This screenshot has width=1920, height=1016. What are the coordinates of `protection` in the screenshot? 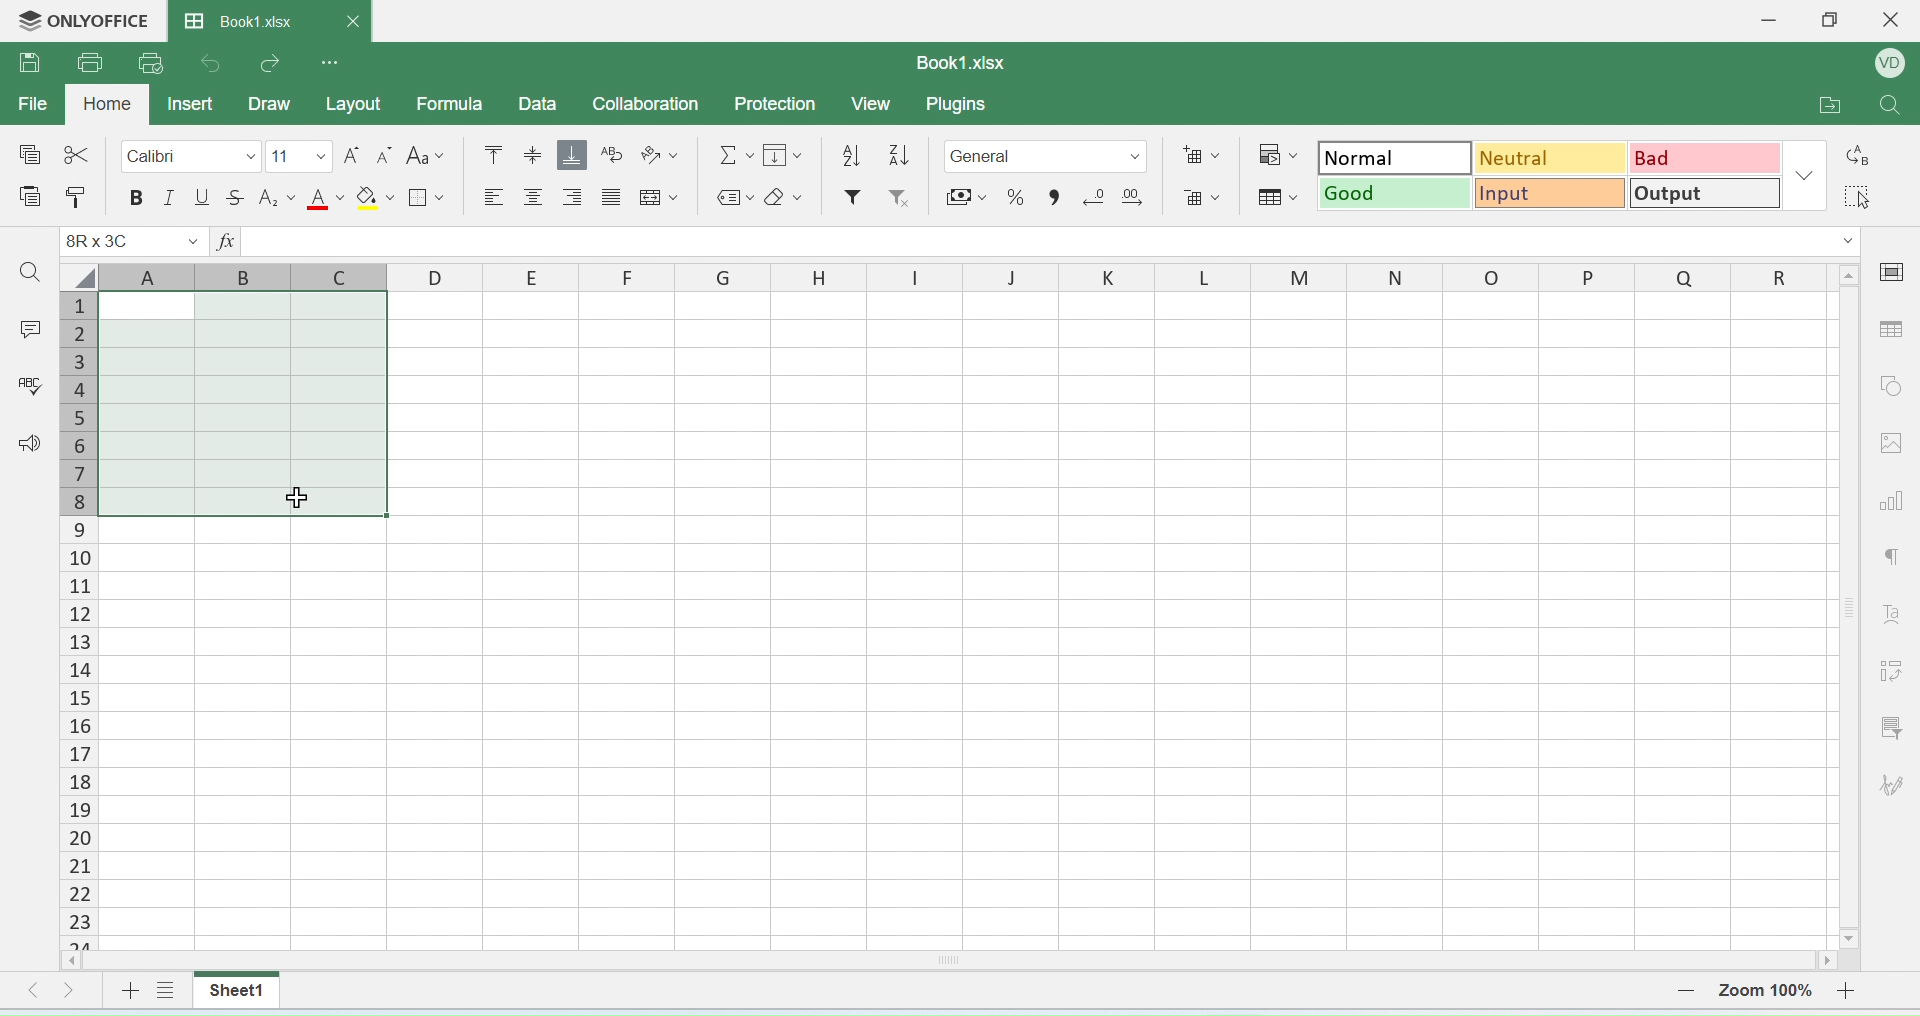 It's located at (772, 104).